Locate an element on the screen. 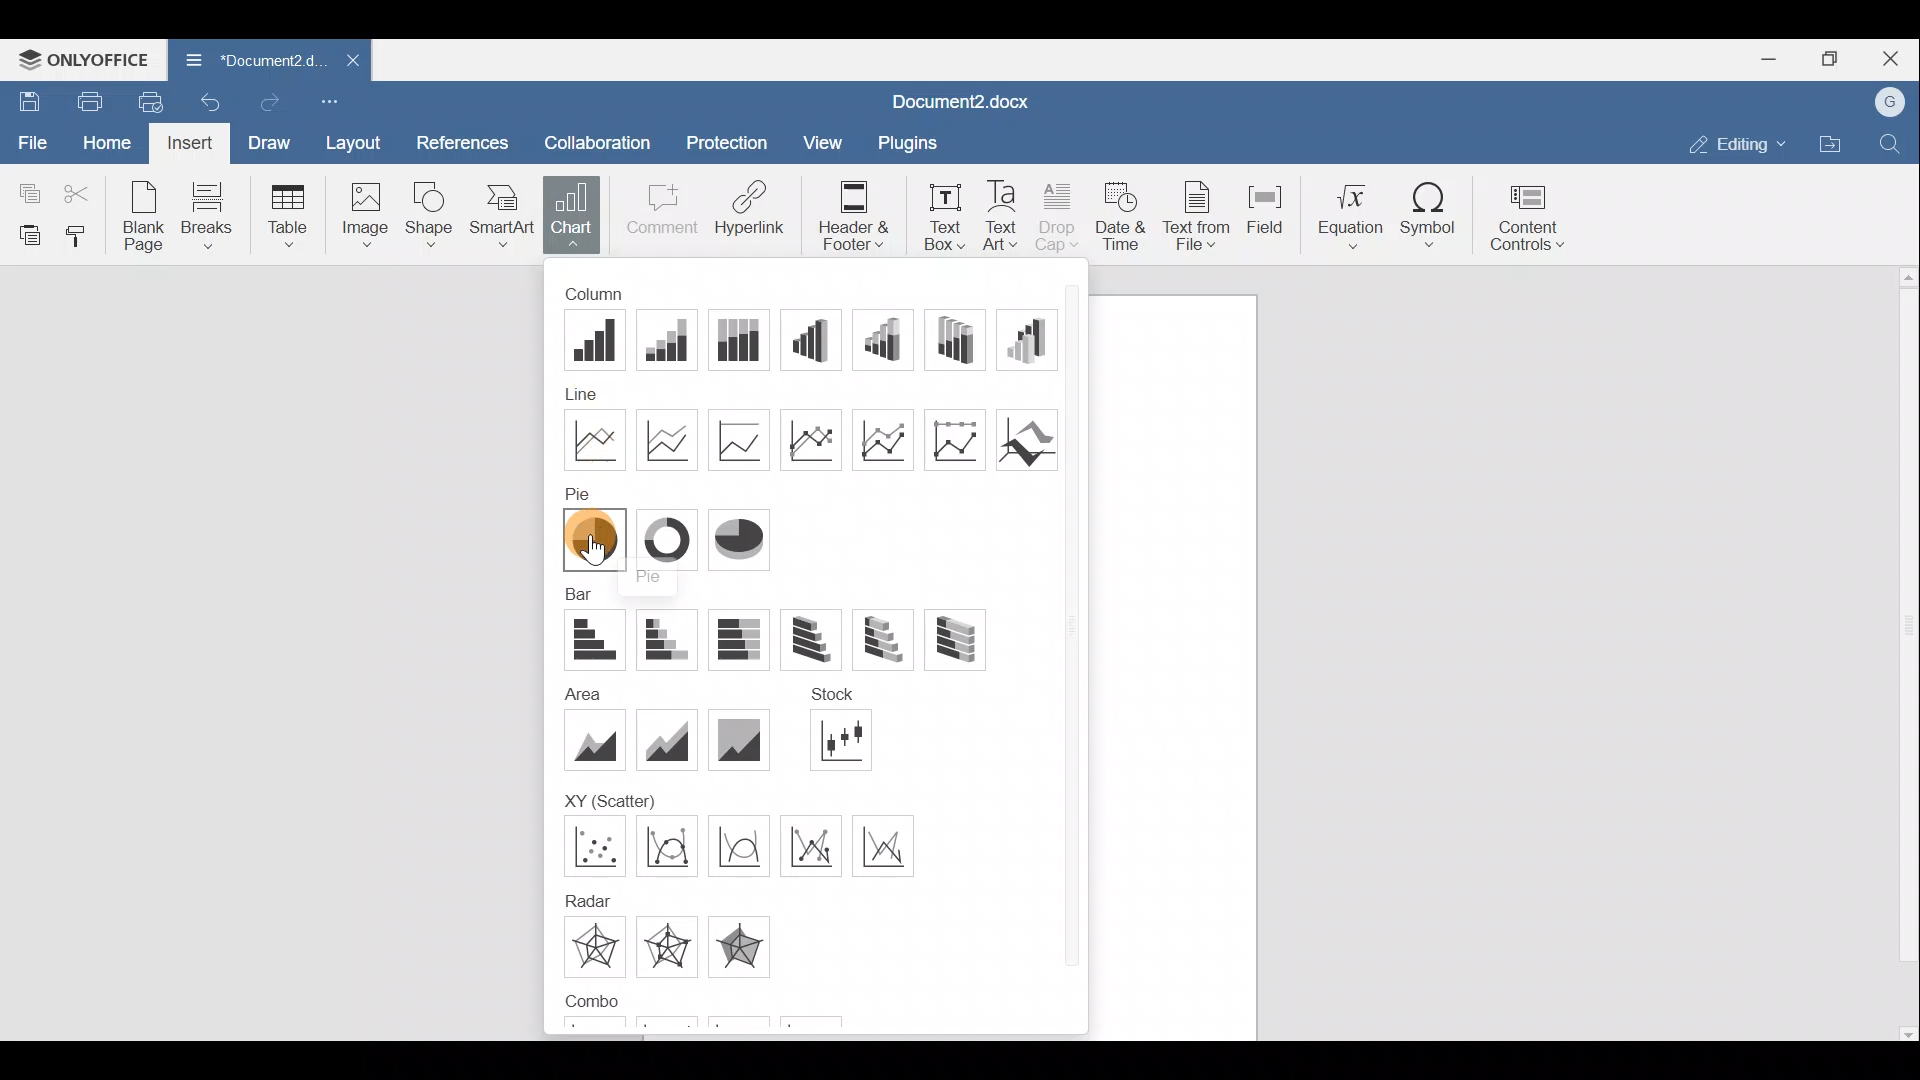 The image size is (1920, 1080). Image is located at coordinates (362, 215).